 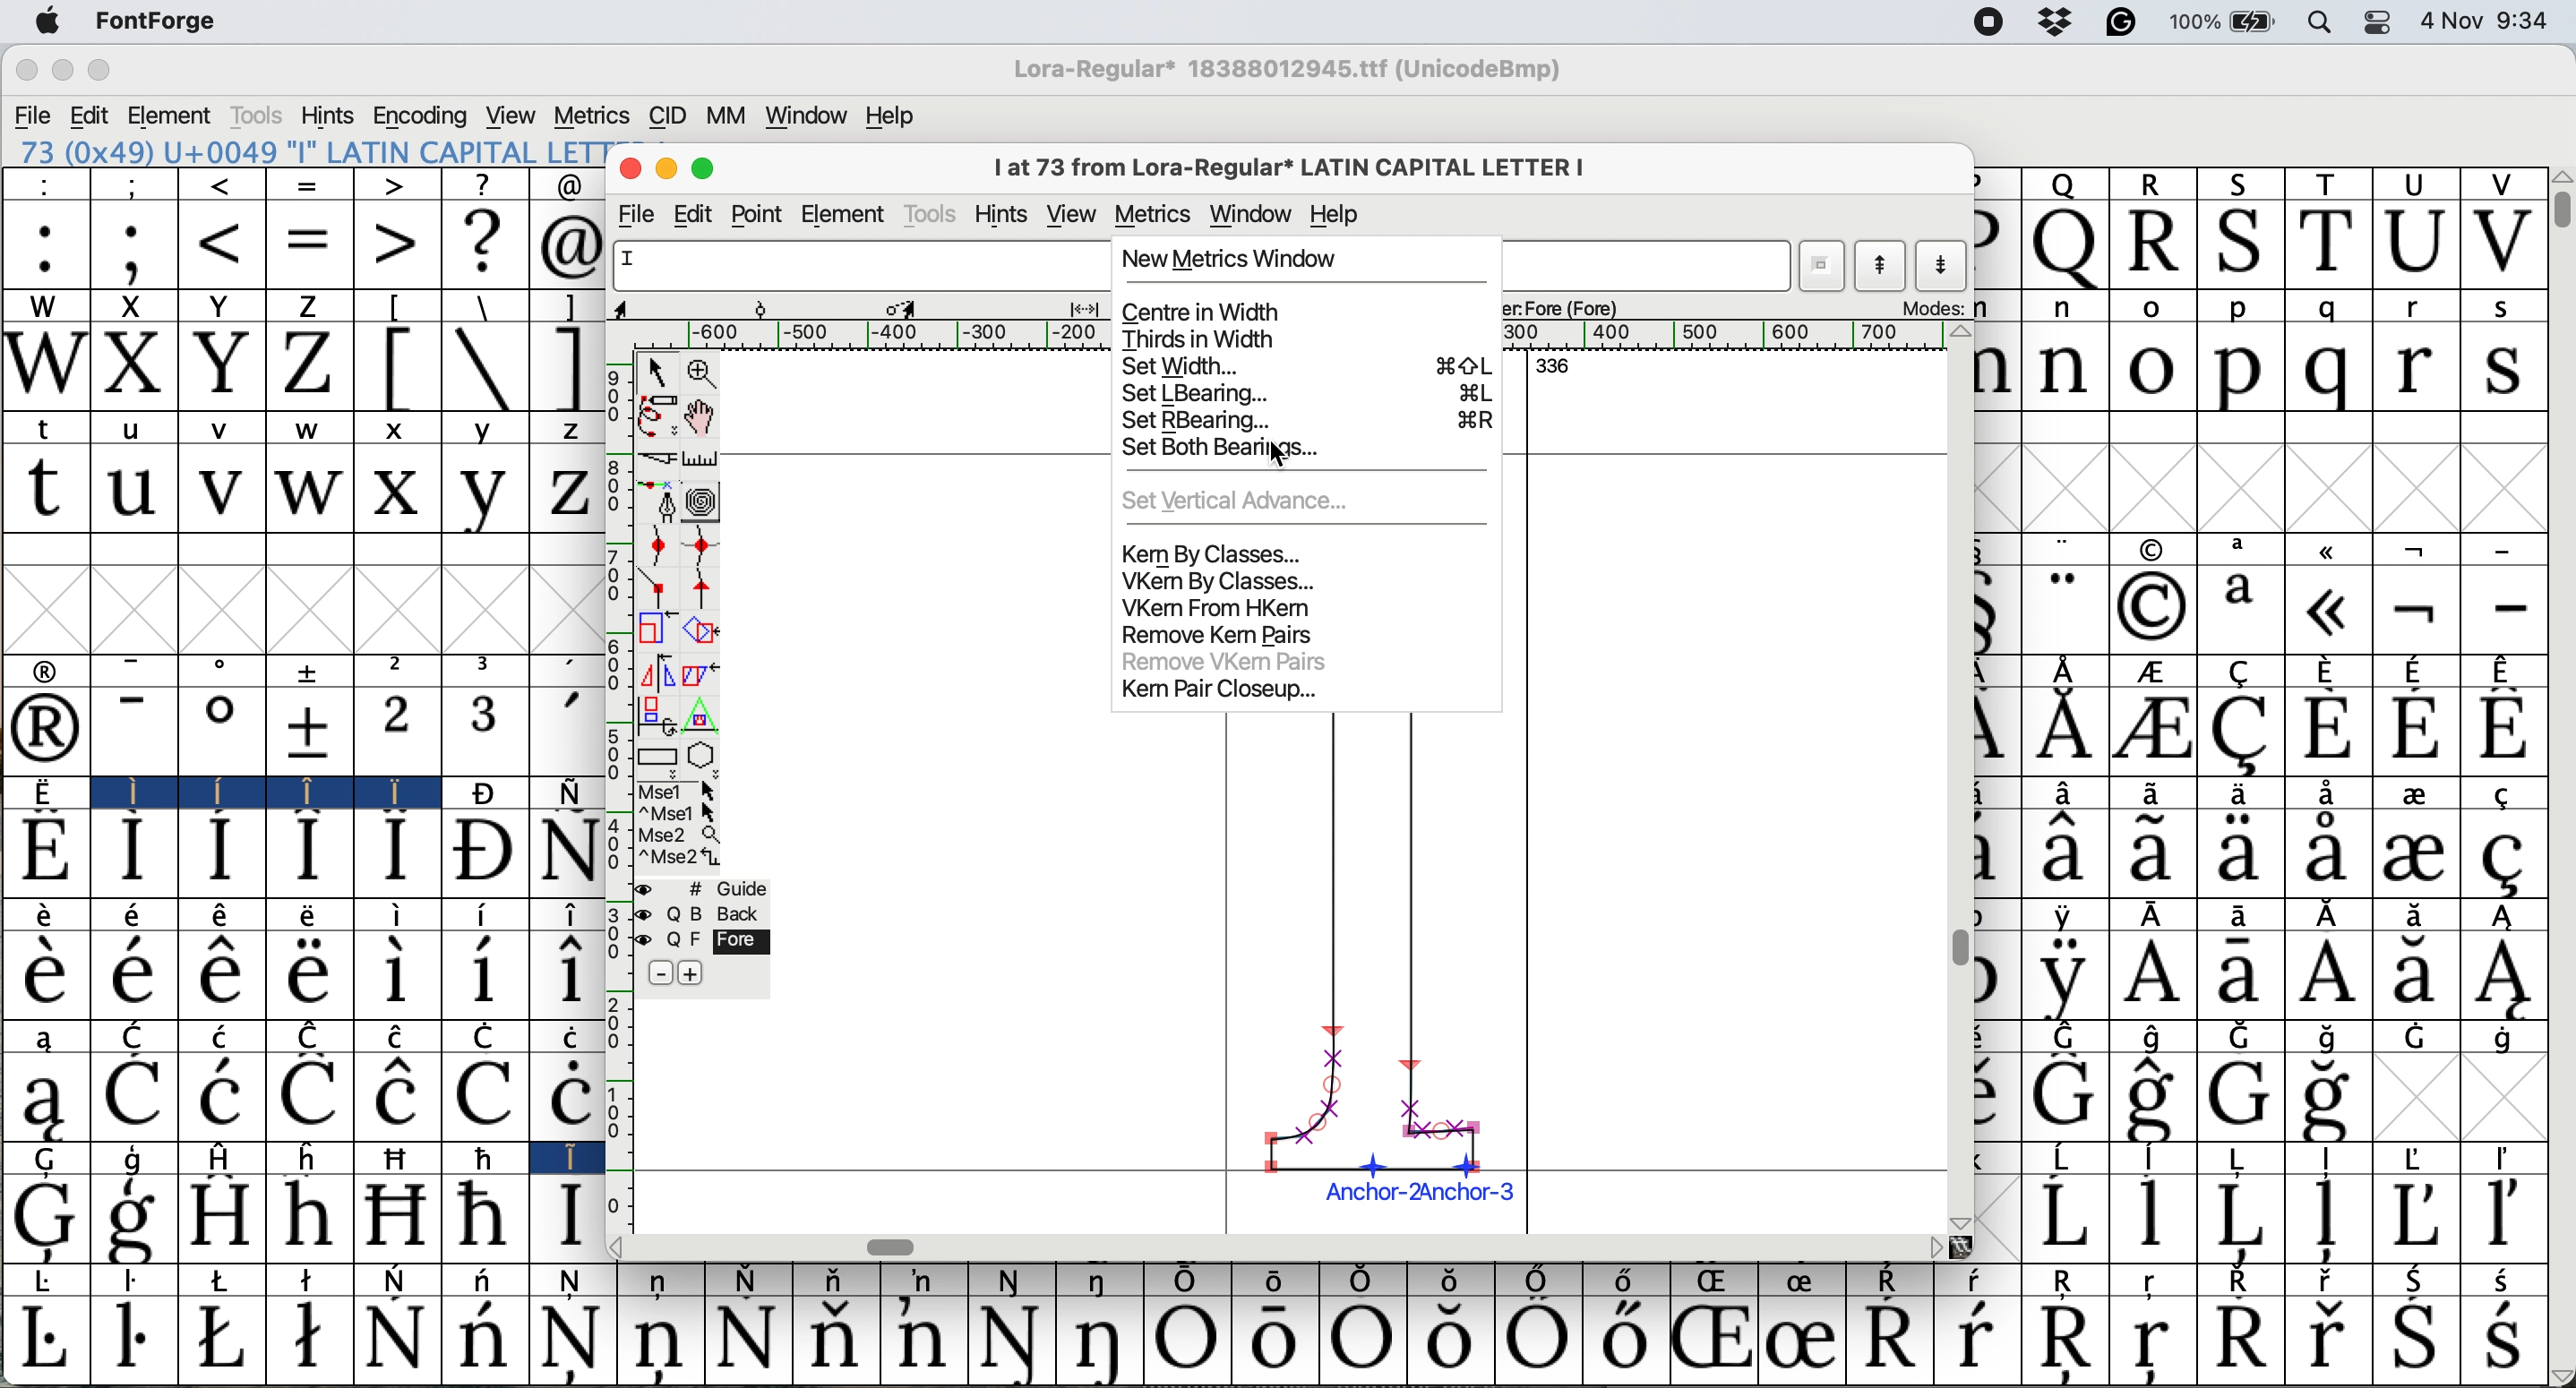 I want to click on vkem by classes, so click(x=1214, y=580).